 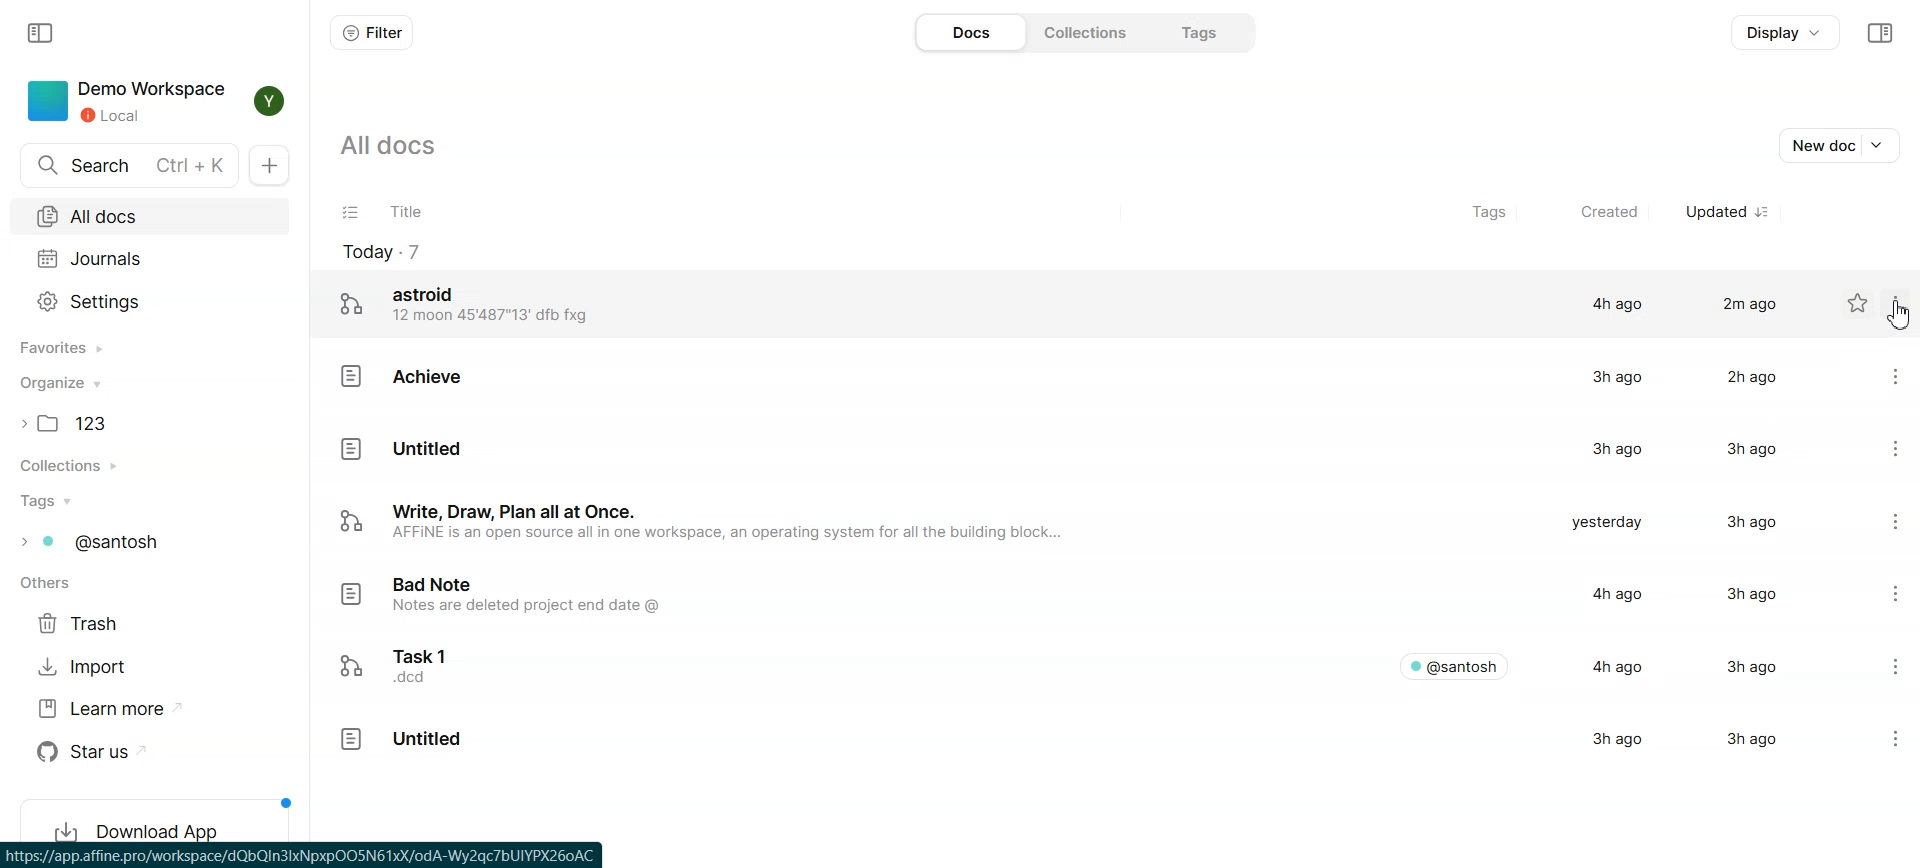 I want to click on Settings, so click(x=1878, y=373).